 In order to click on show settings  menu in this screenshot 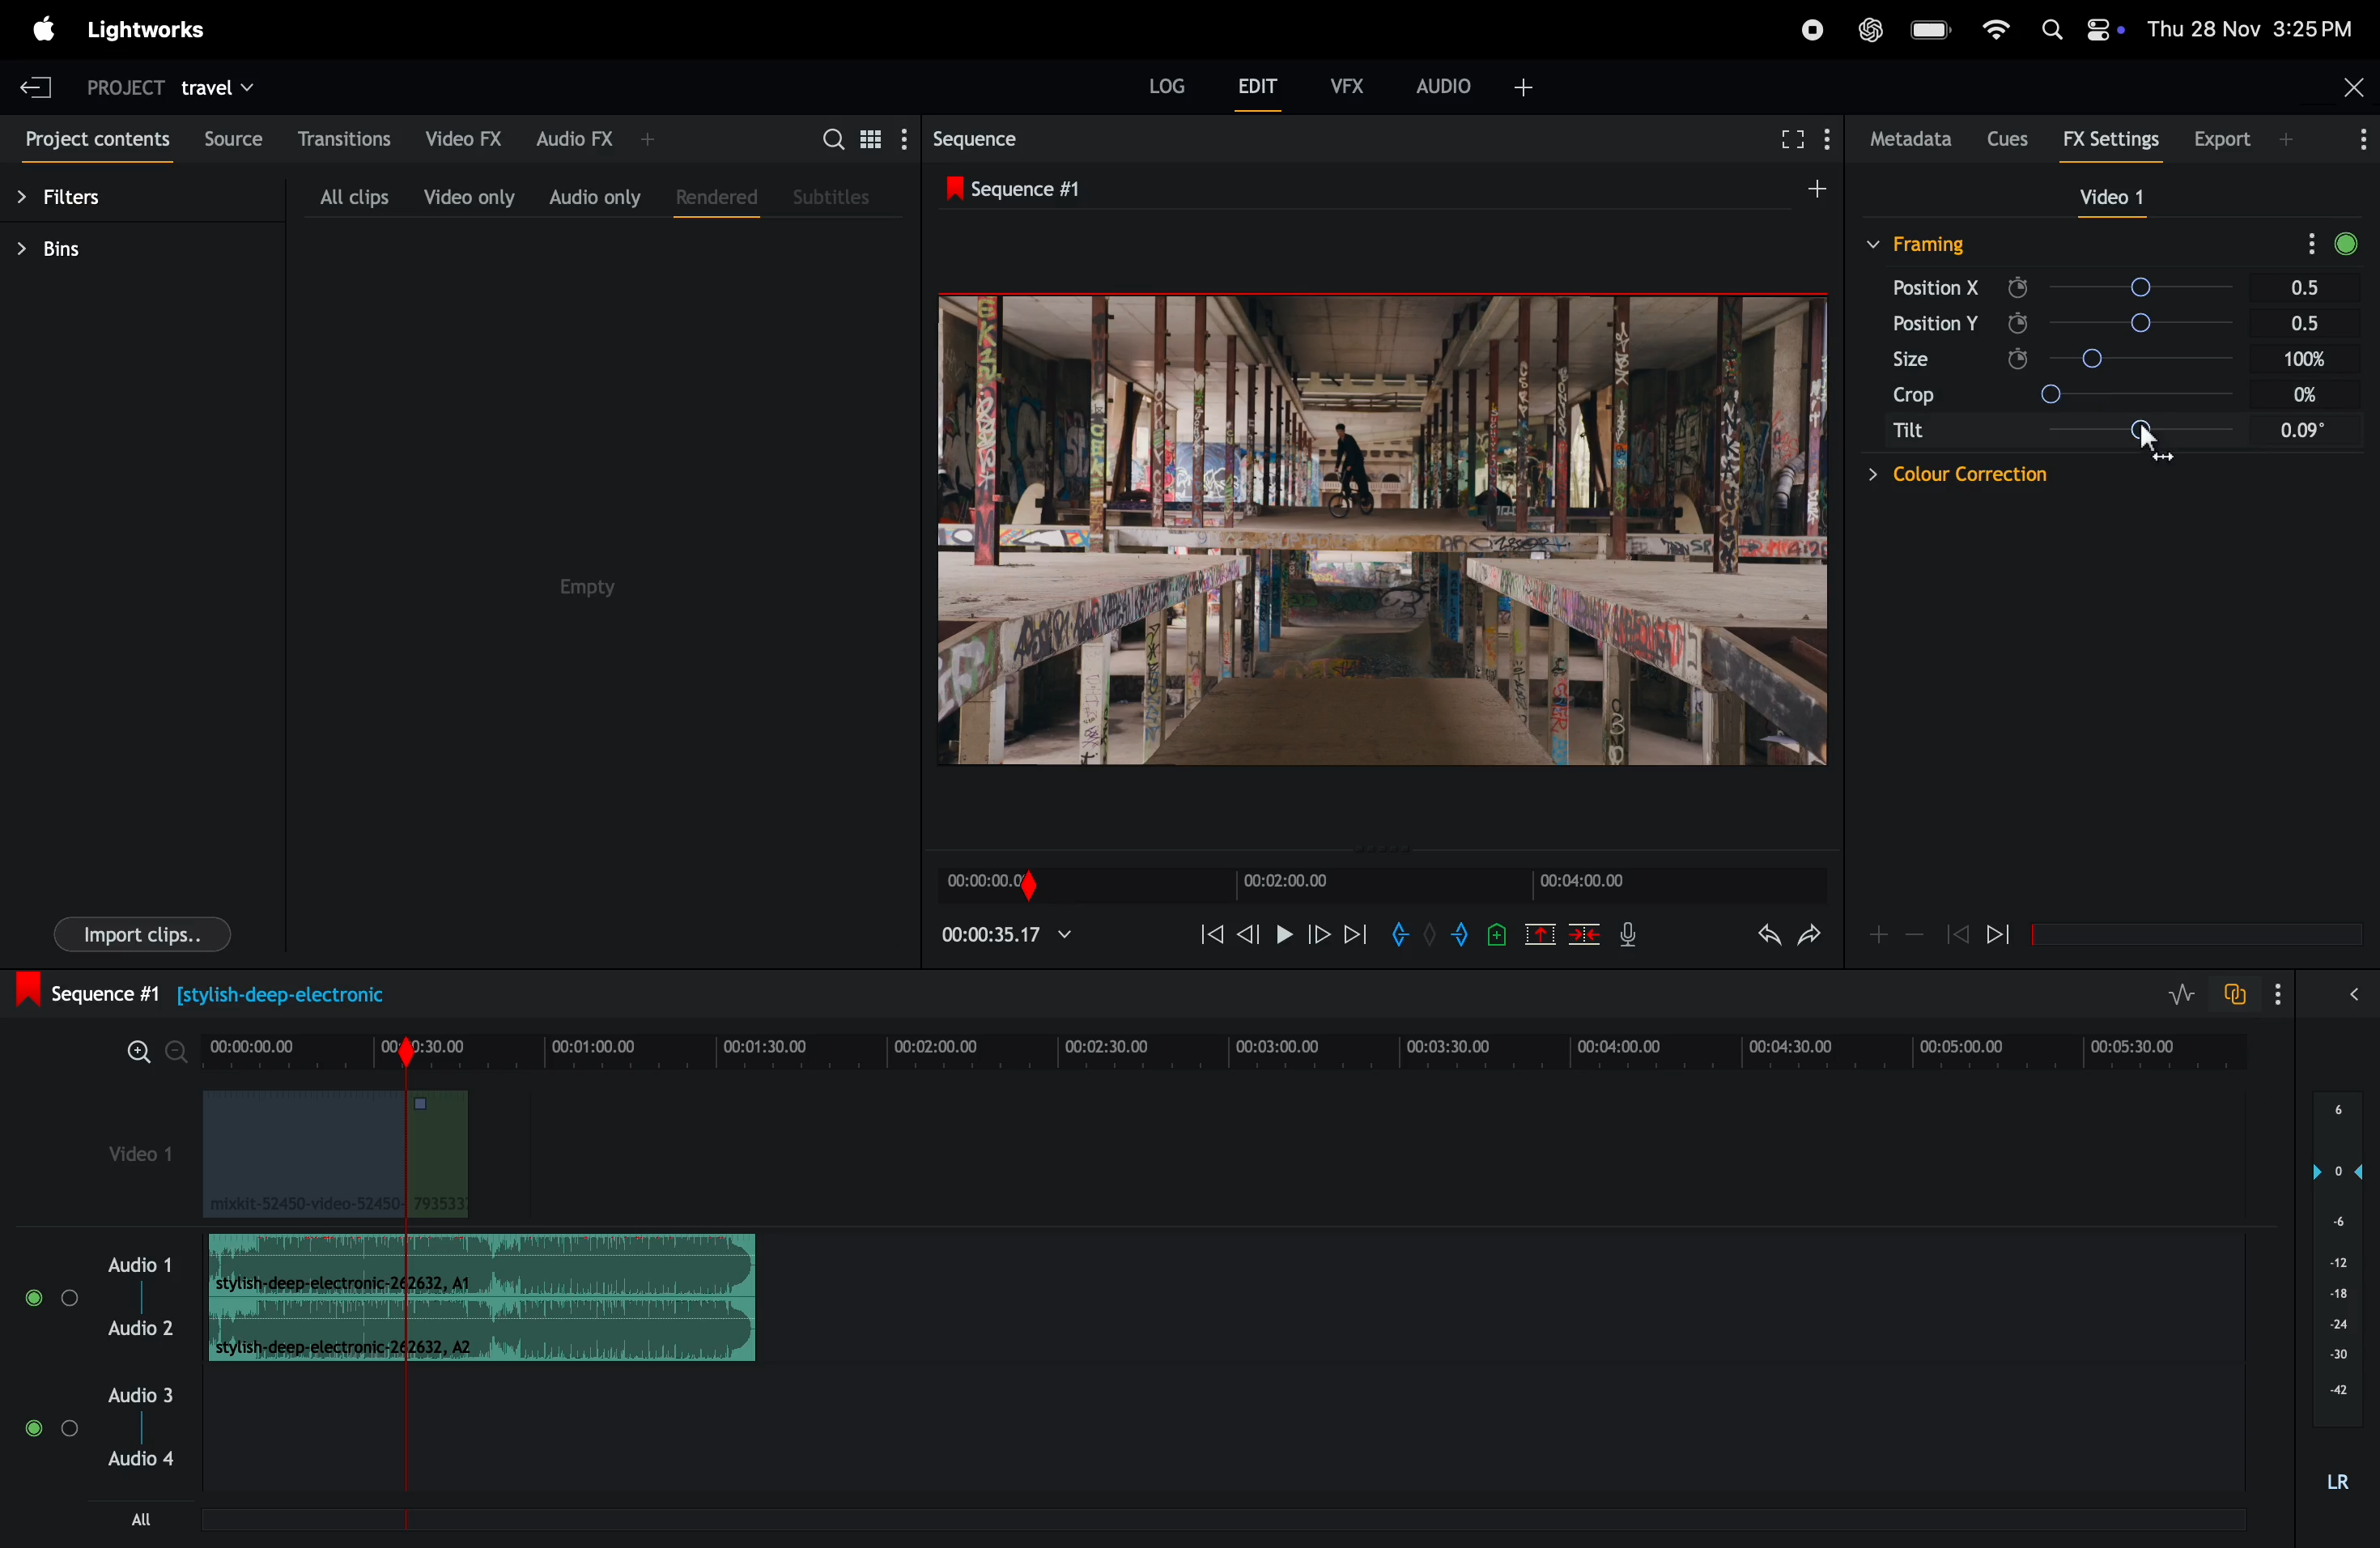, I will do `click(2306, 243)`.